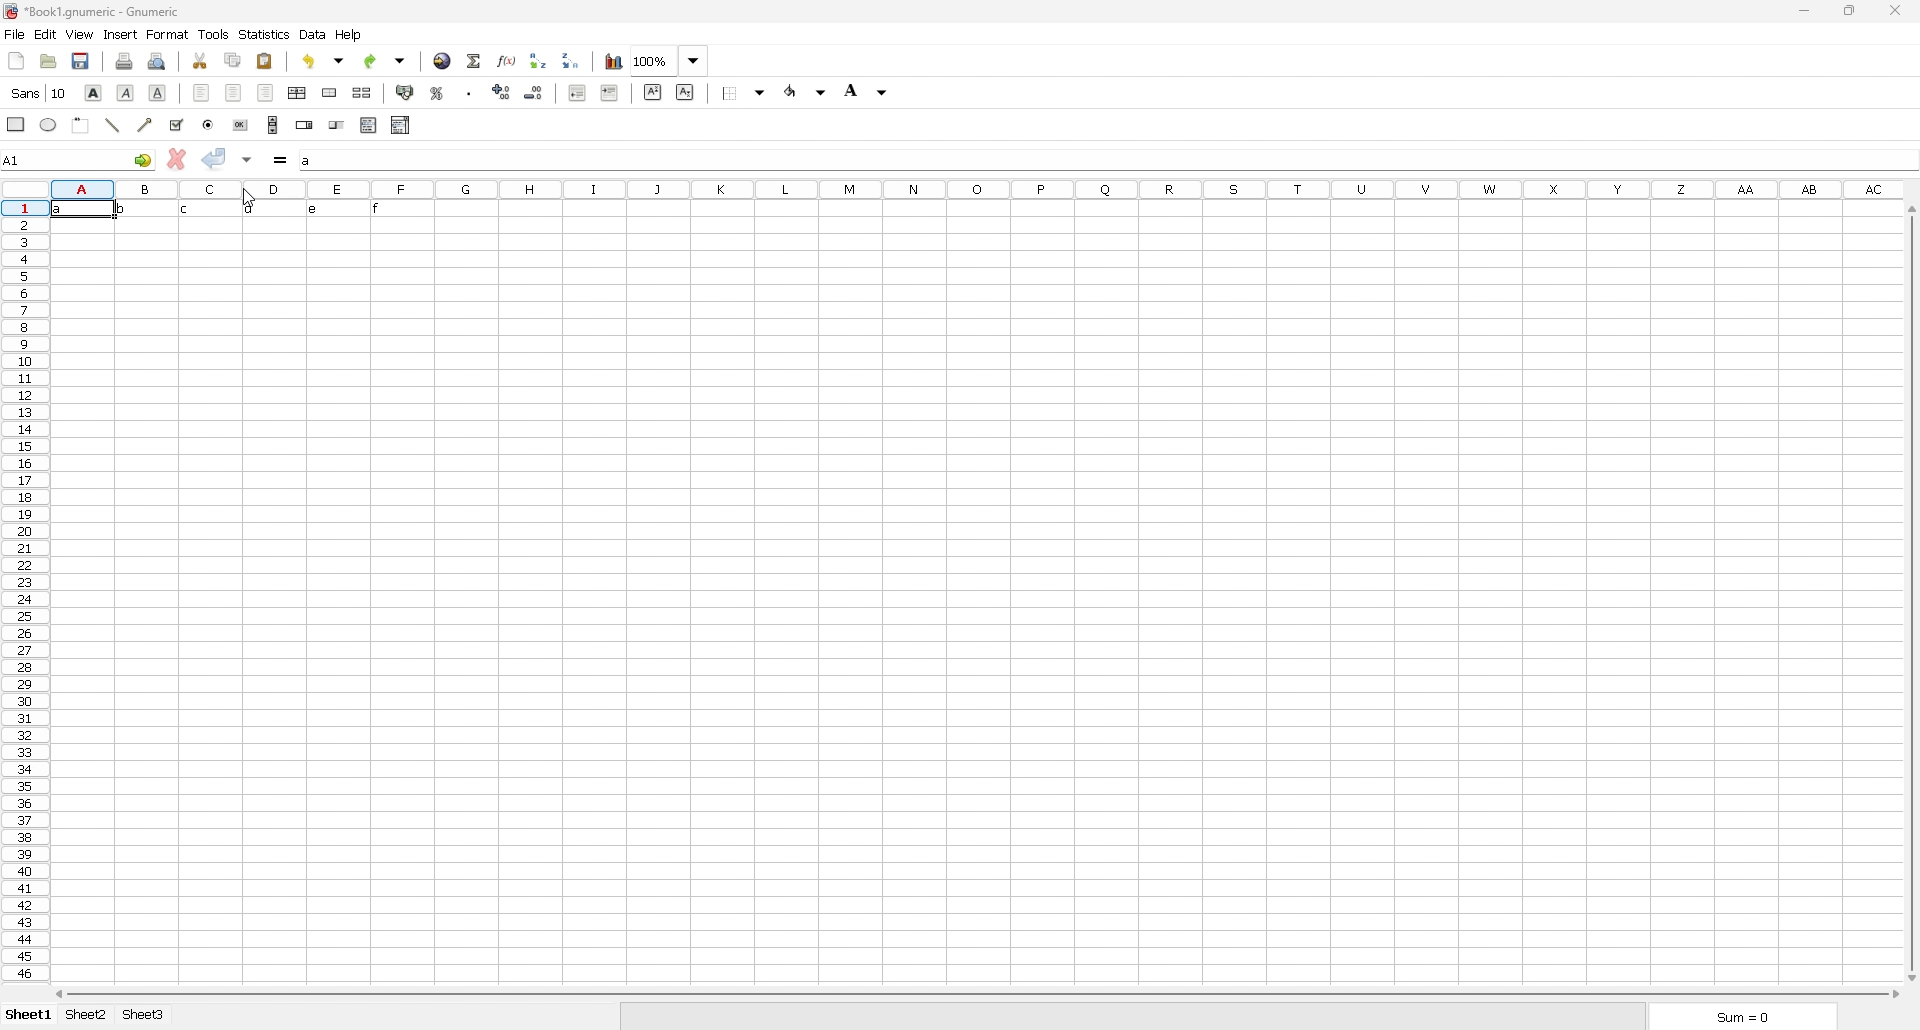  What do you see at coordinates (442, 61) in the screenshot?
I see `hyperlink` at bounding box center [442, 61].